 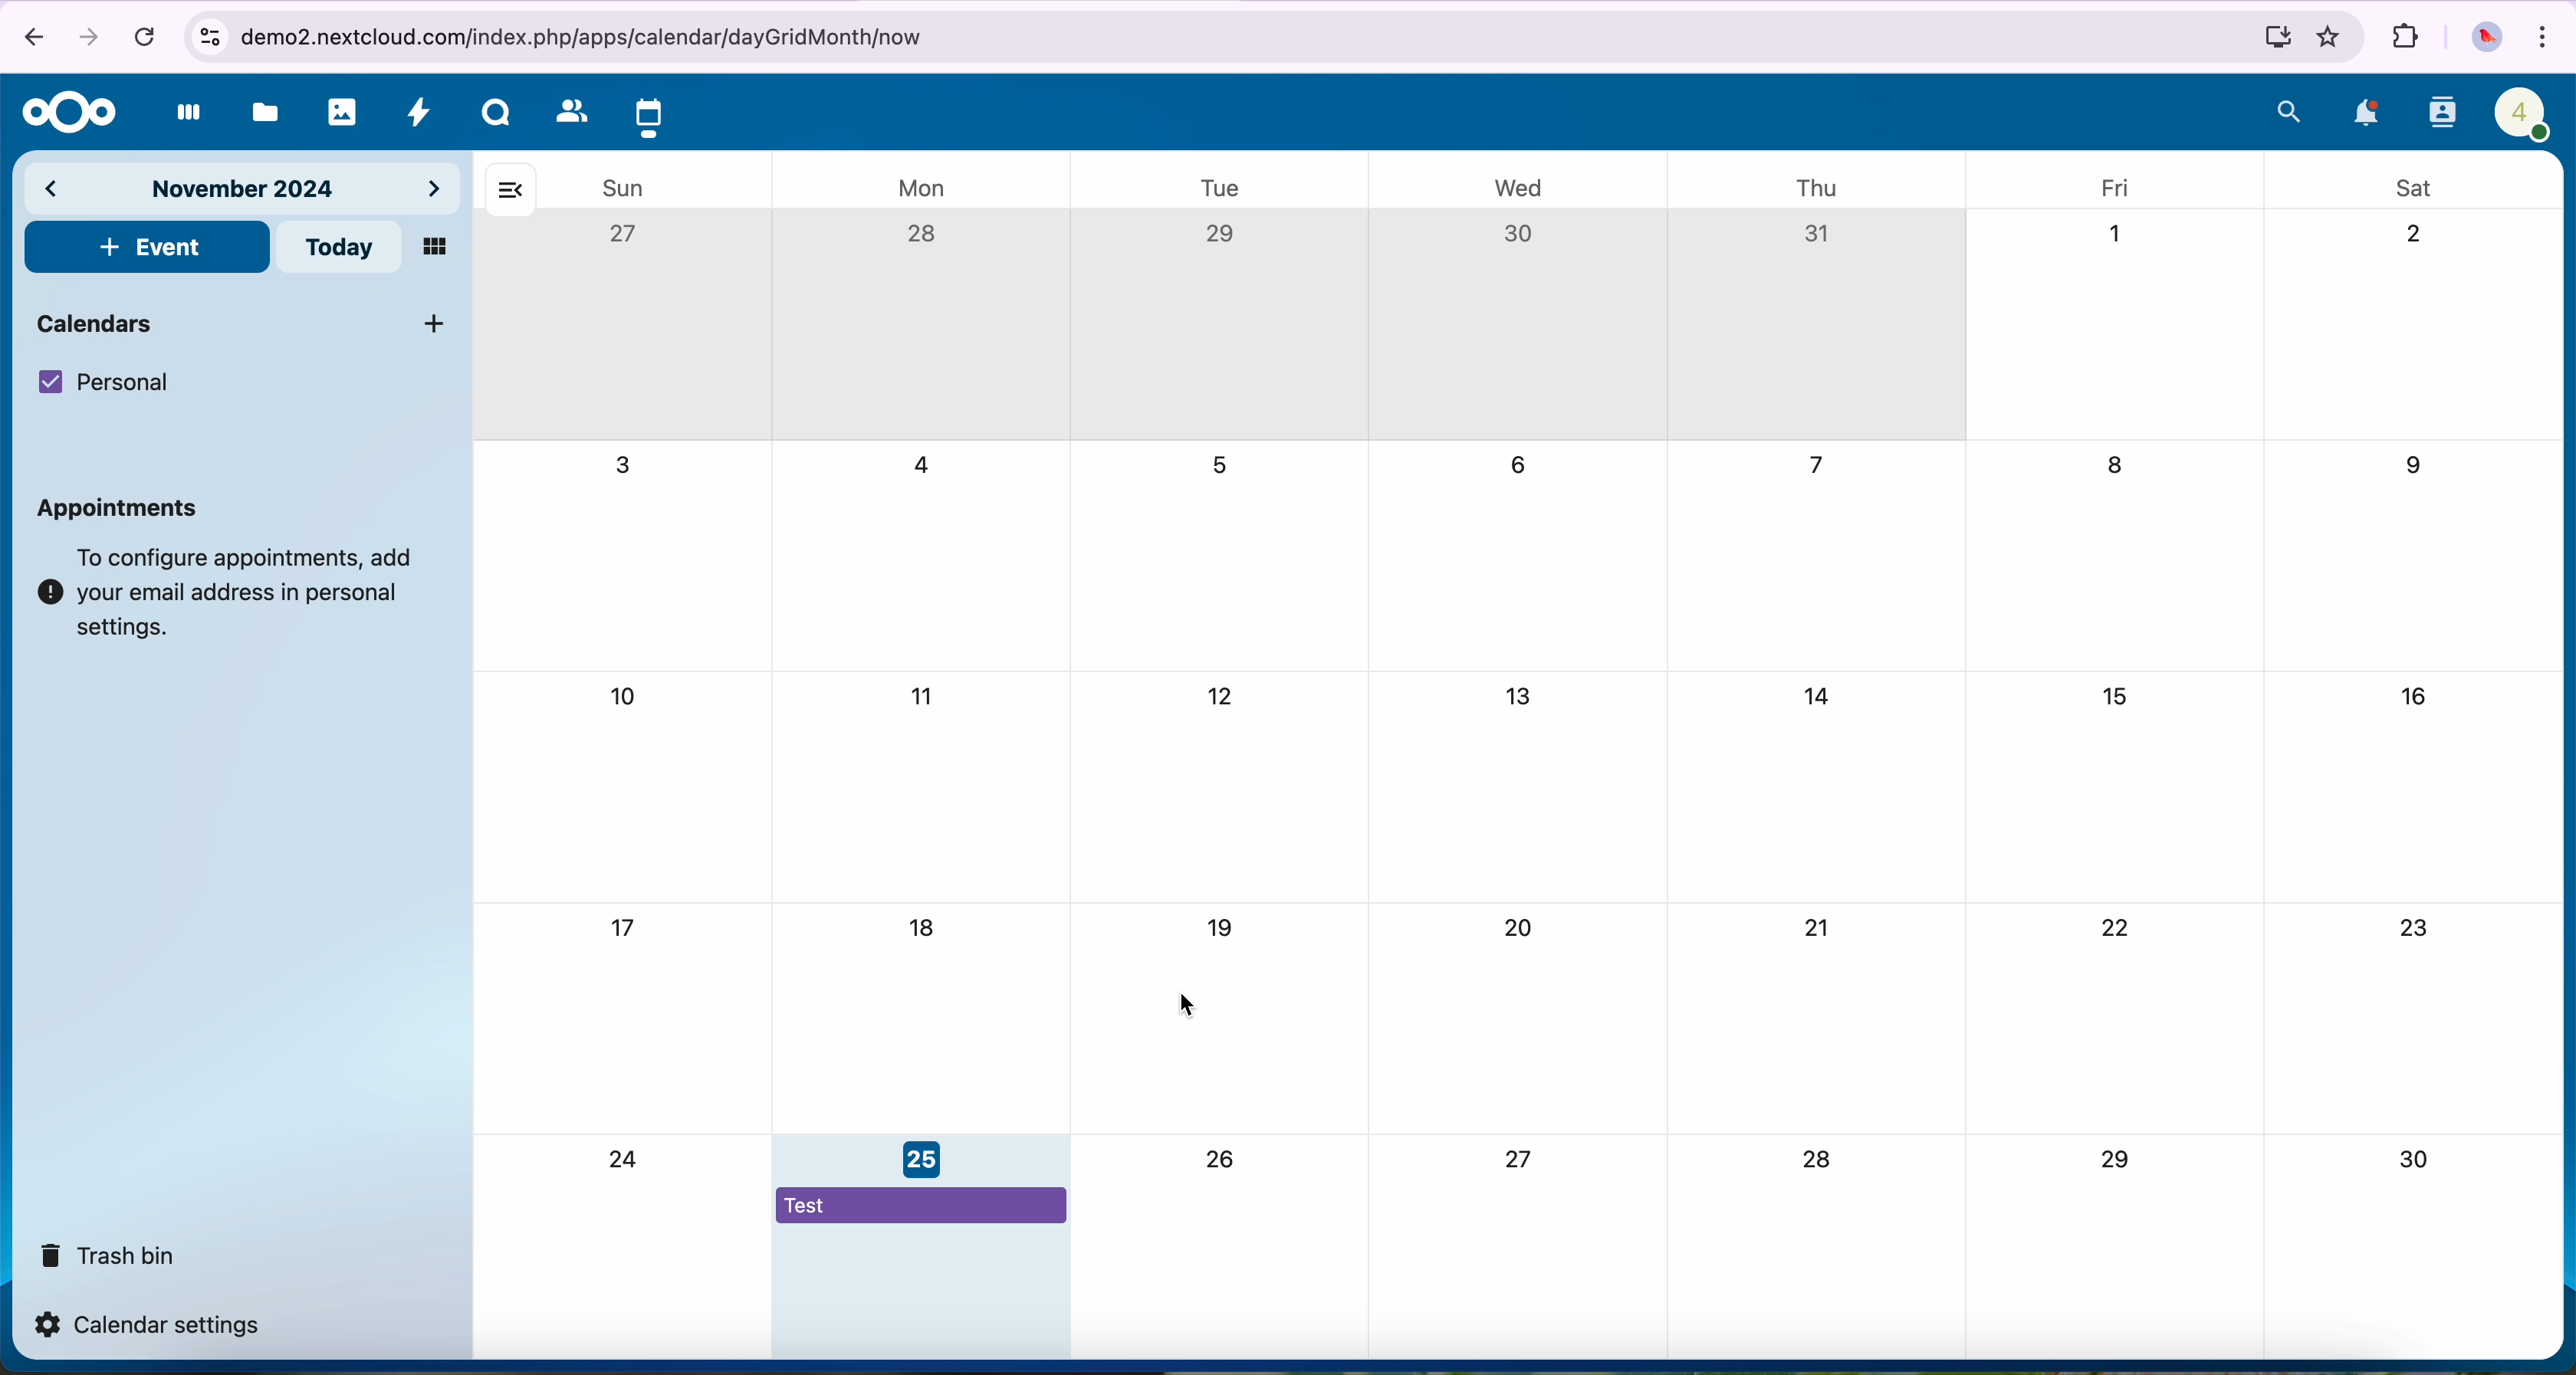 What do you see at coordinates (649, 114) in the screenshot?
I see `click on calendar` at bounding box center [649, 114].